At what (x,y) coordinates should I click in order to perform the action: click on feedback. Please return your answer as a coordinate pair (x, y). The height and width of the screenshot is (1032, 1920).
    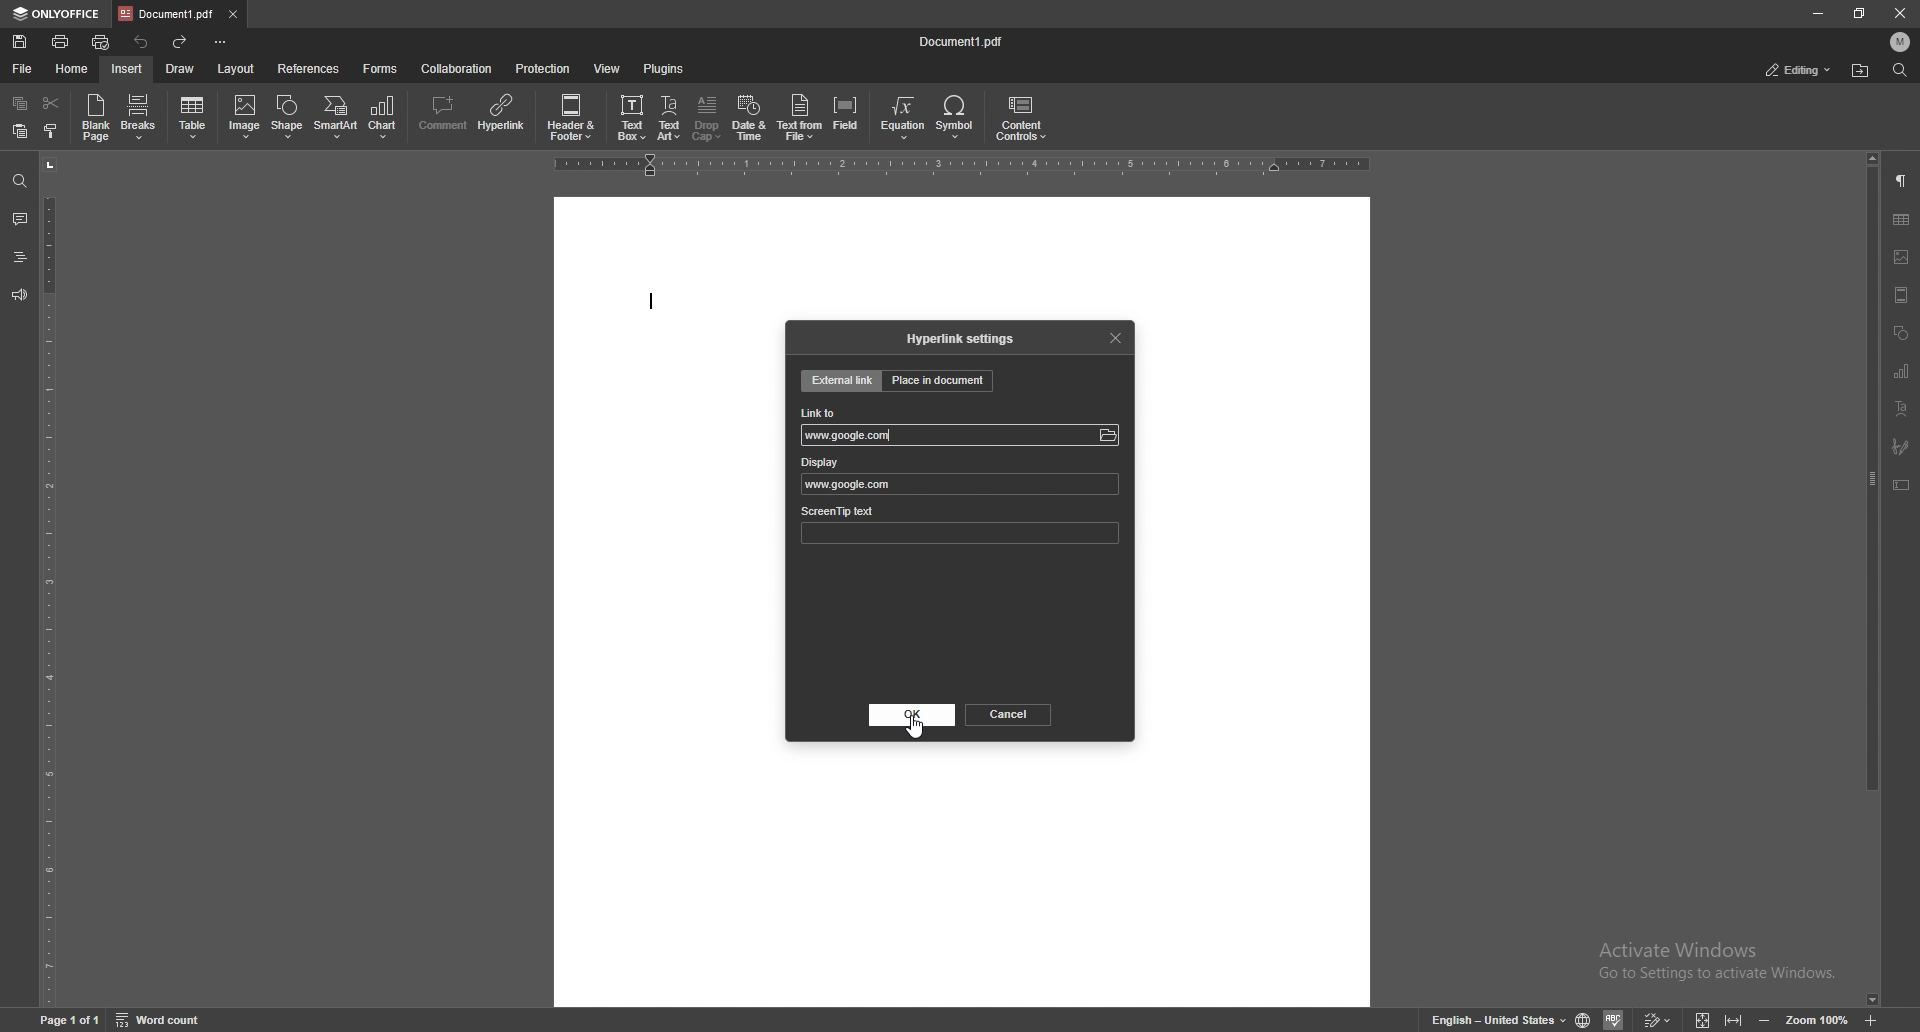
    Looking at the image, I should click on (19, 294).